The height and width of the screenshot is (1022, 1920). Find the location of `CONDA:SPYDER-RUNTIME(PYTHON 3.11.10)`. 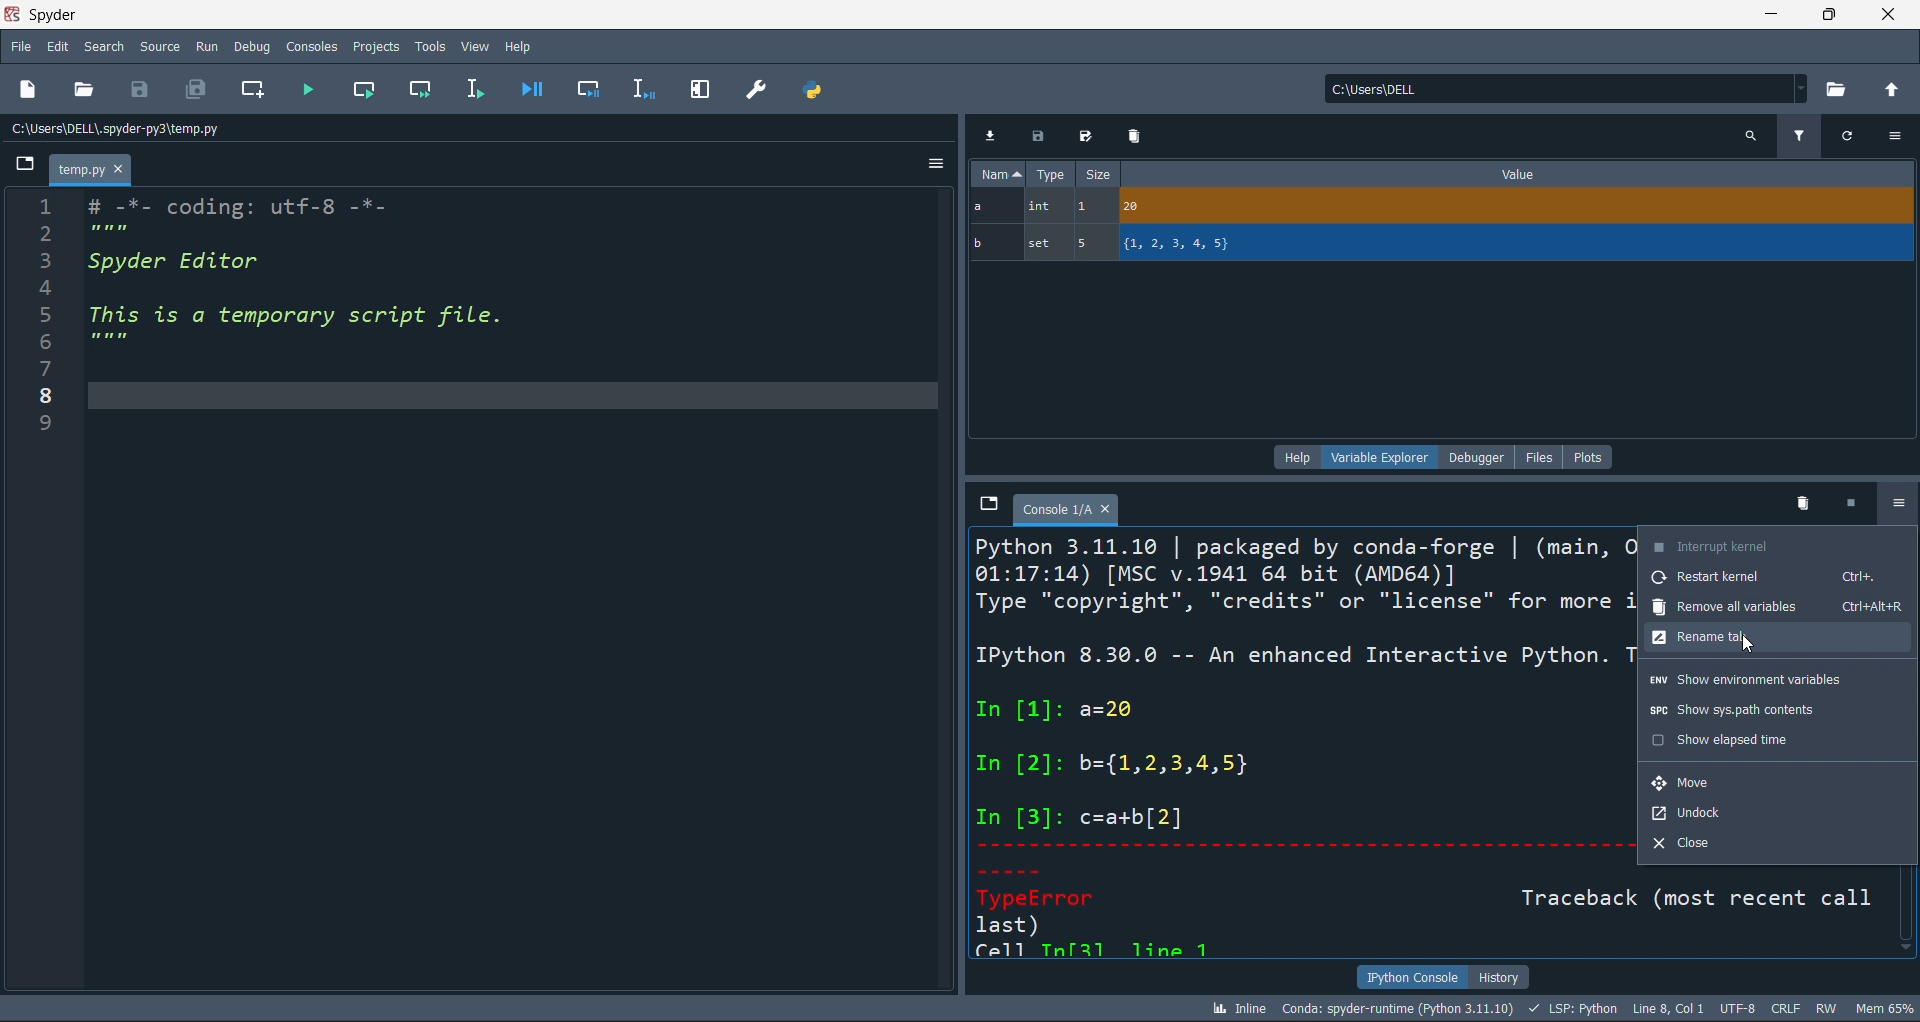

CONDA:SPYDER-RUNTIME(PYTHON 3.11.10) is located at coordinates (1395, 1007).